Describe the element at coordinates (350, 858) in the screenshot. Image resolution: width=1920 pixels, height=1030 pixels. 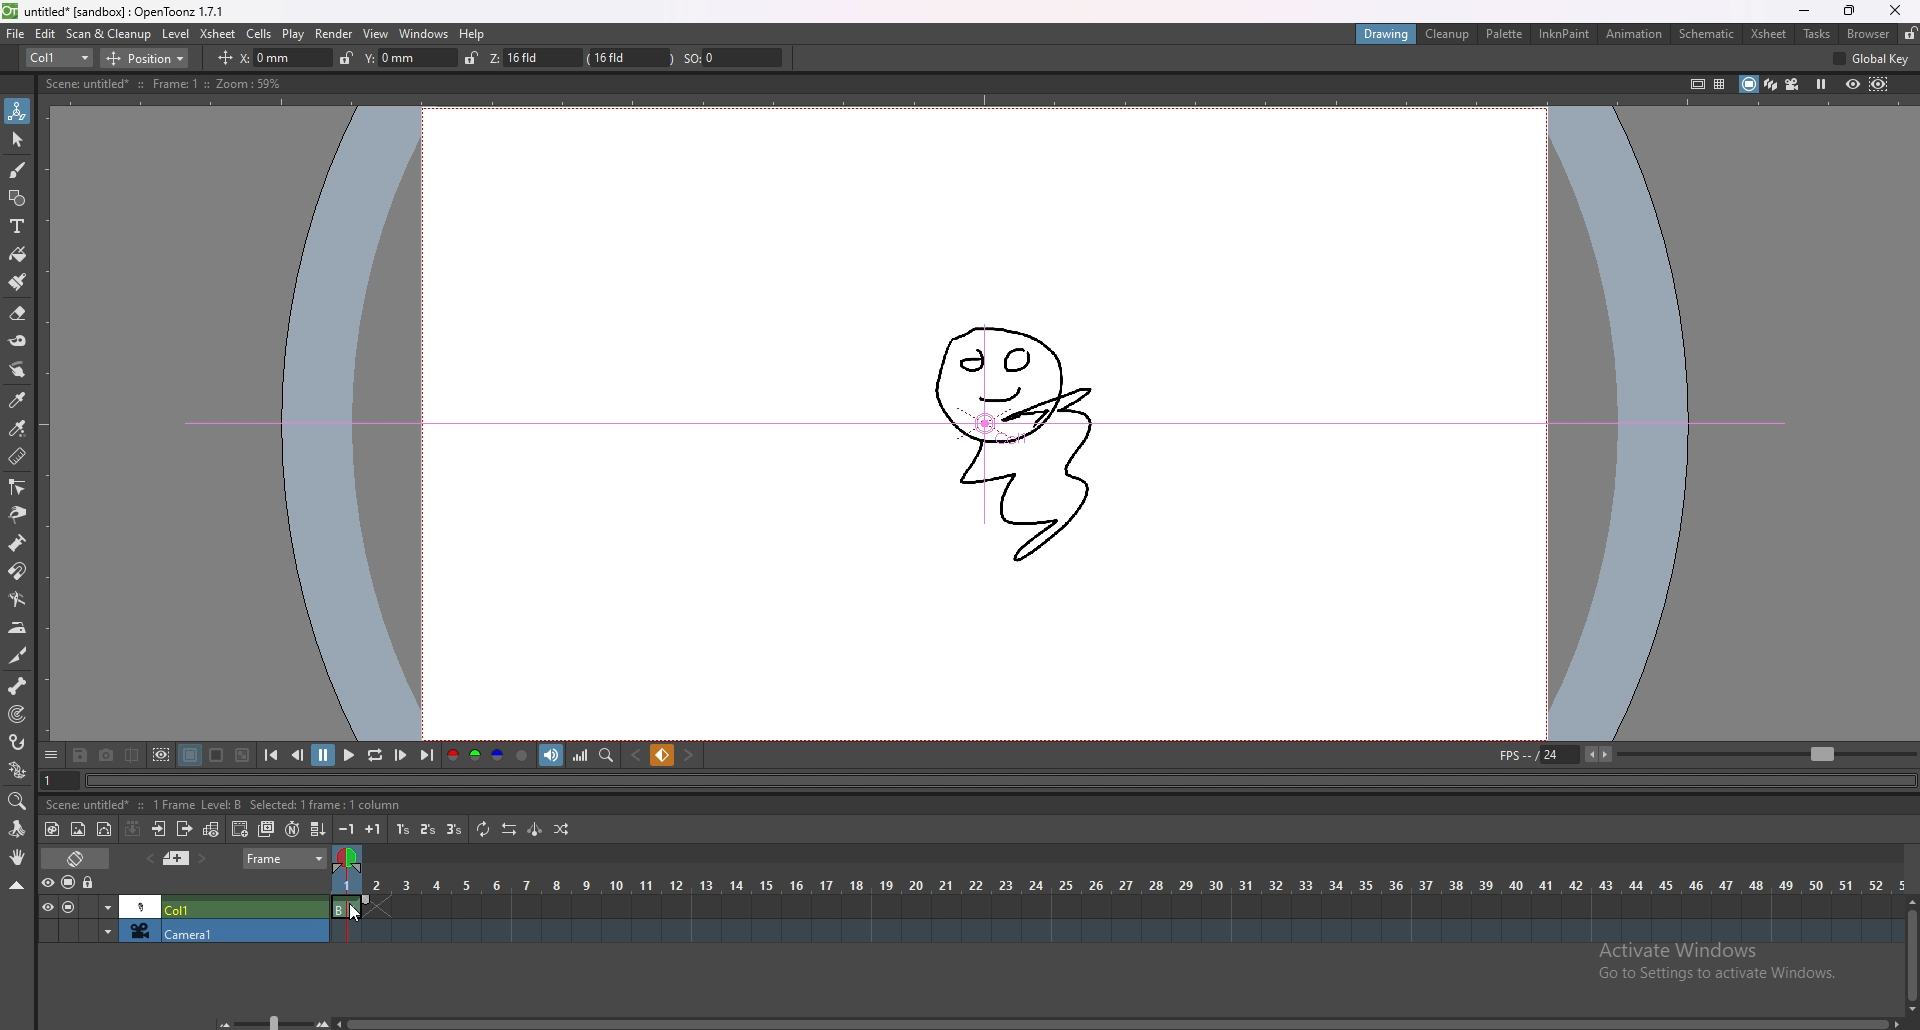
I see `frame selector` at that location.